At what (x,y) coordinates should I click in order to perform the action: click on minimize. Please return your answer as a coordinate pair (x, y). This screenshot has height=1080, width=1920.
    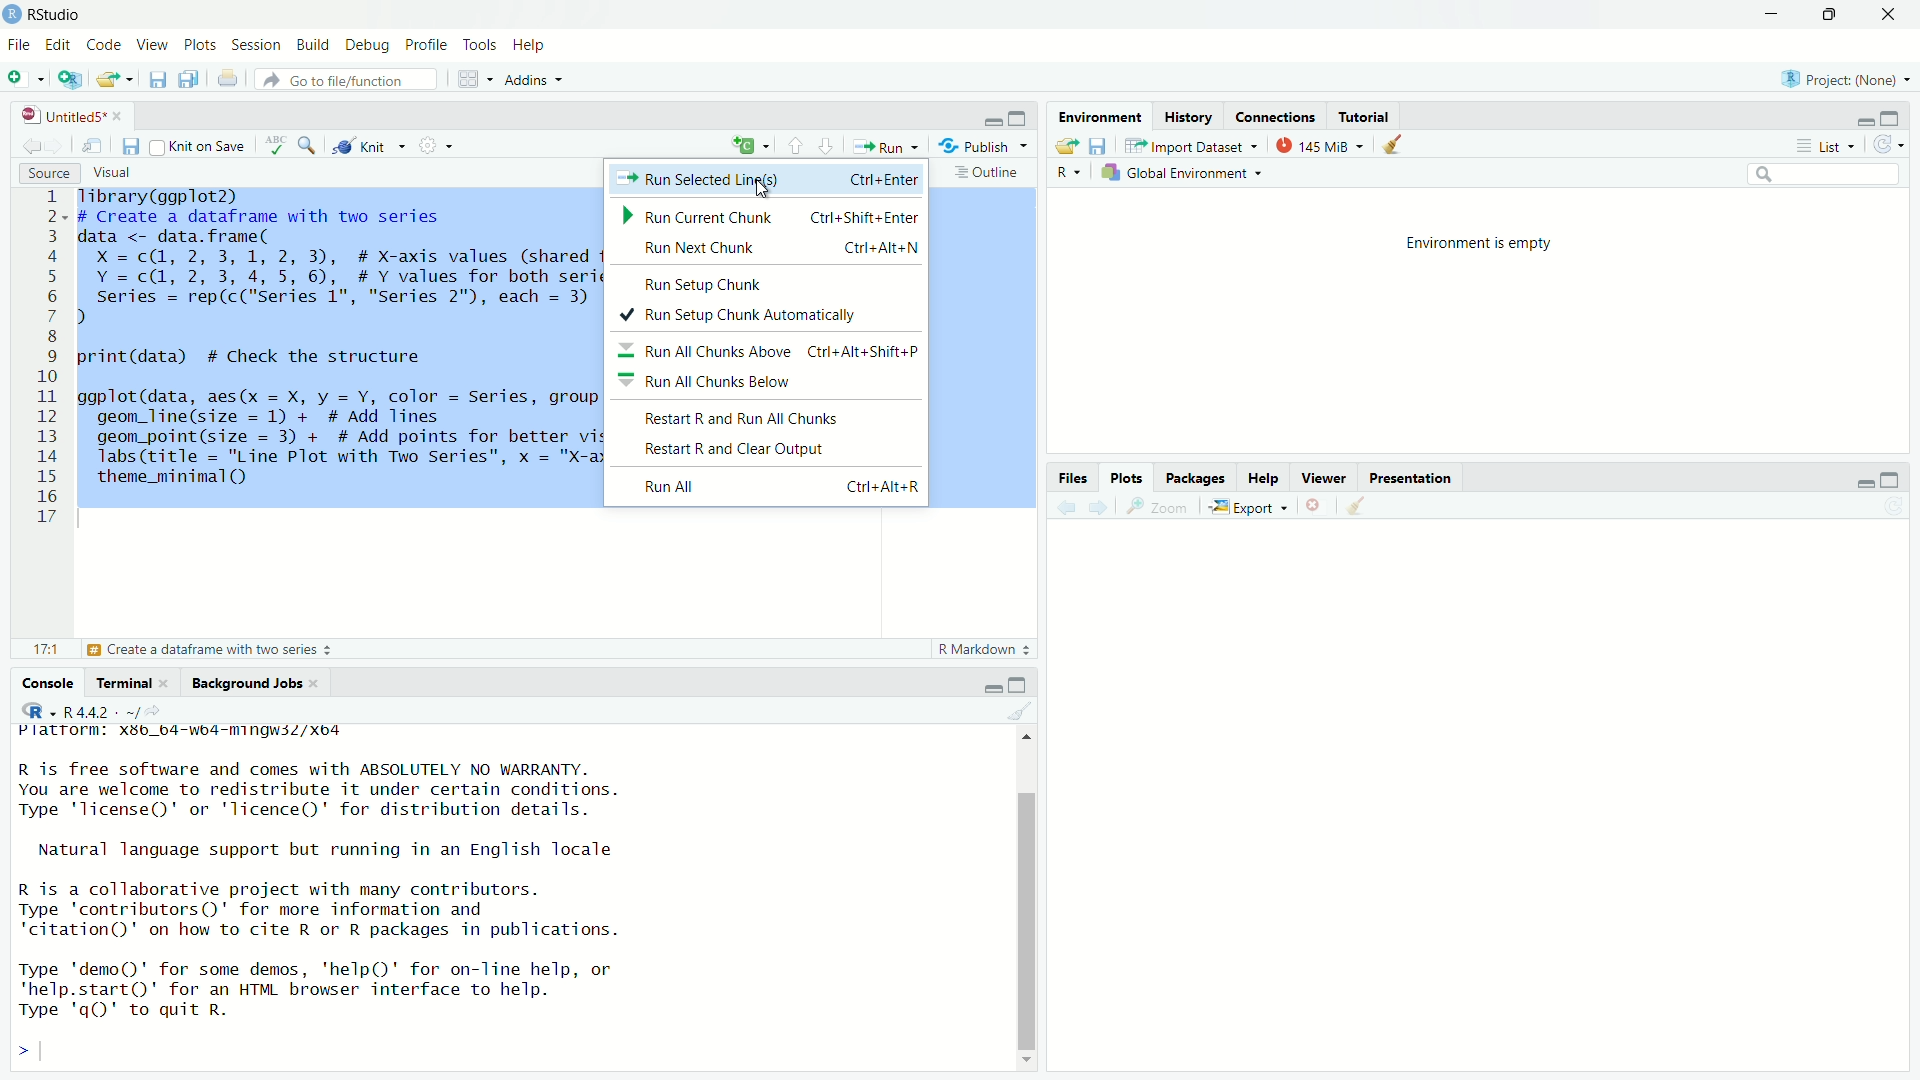
    Looking at the image, I should click on (1865, 122).